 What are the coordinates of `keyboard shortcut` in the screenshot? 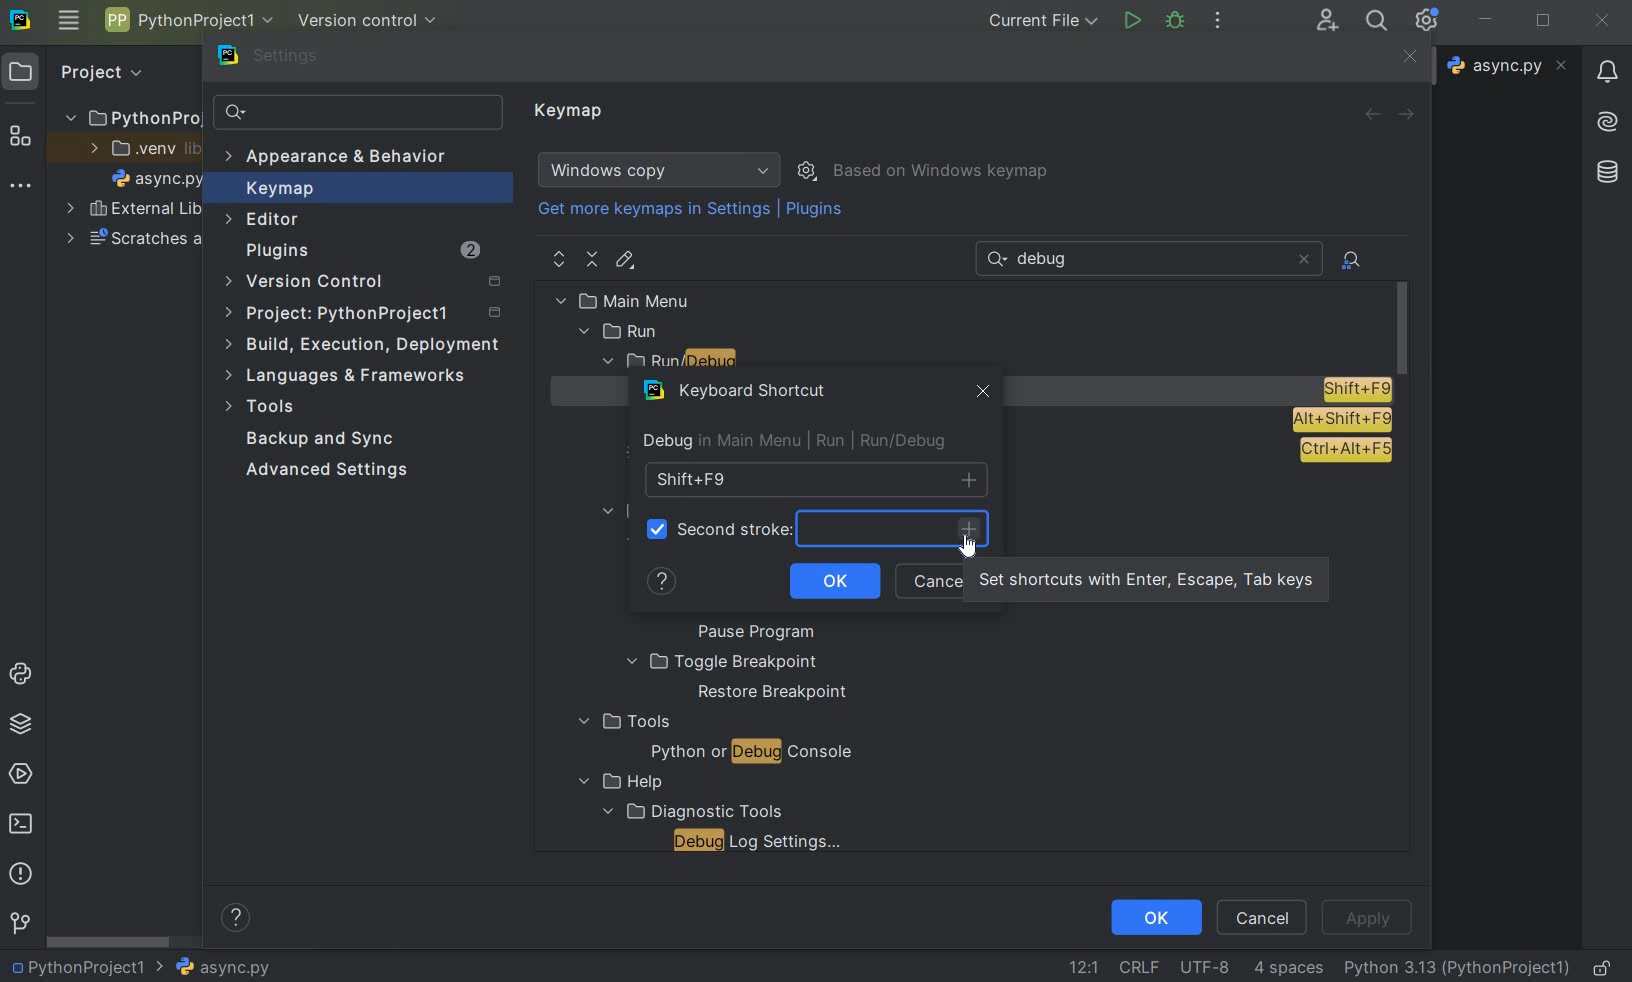 It's located at (739, 394).